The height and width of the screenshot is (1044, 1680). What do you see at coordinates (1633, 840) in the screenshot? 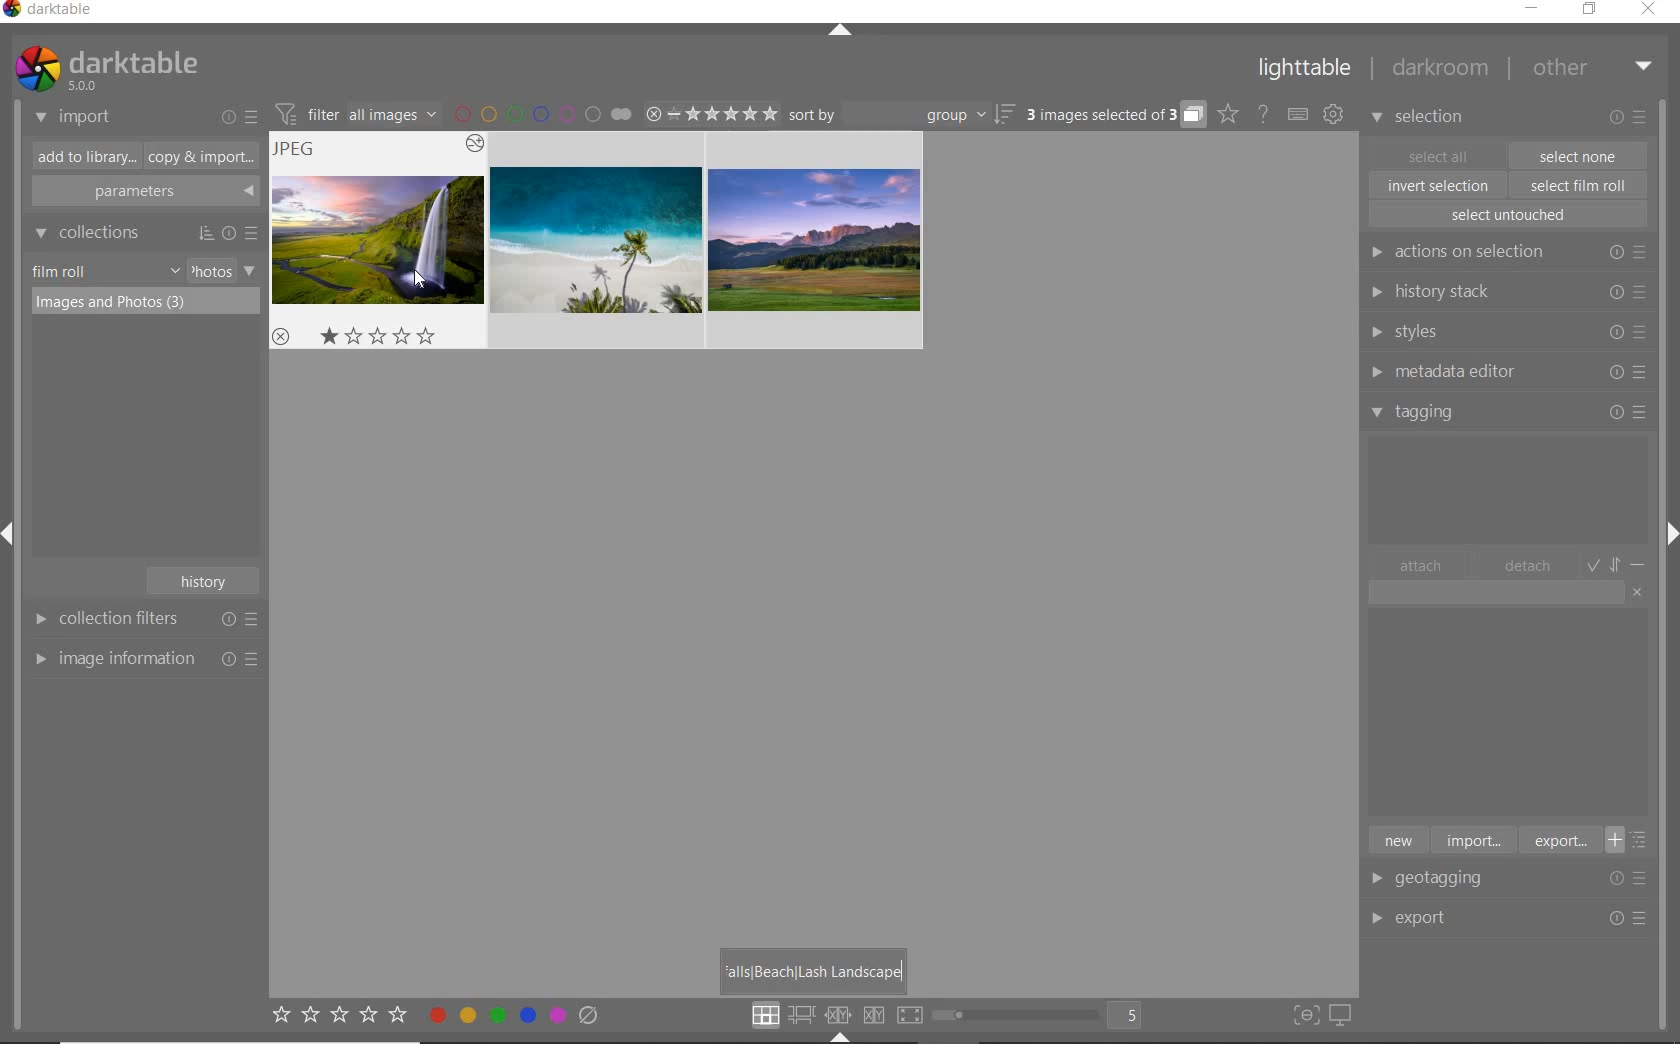
I see `toggle list` at bounding box center [1633, 840].